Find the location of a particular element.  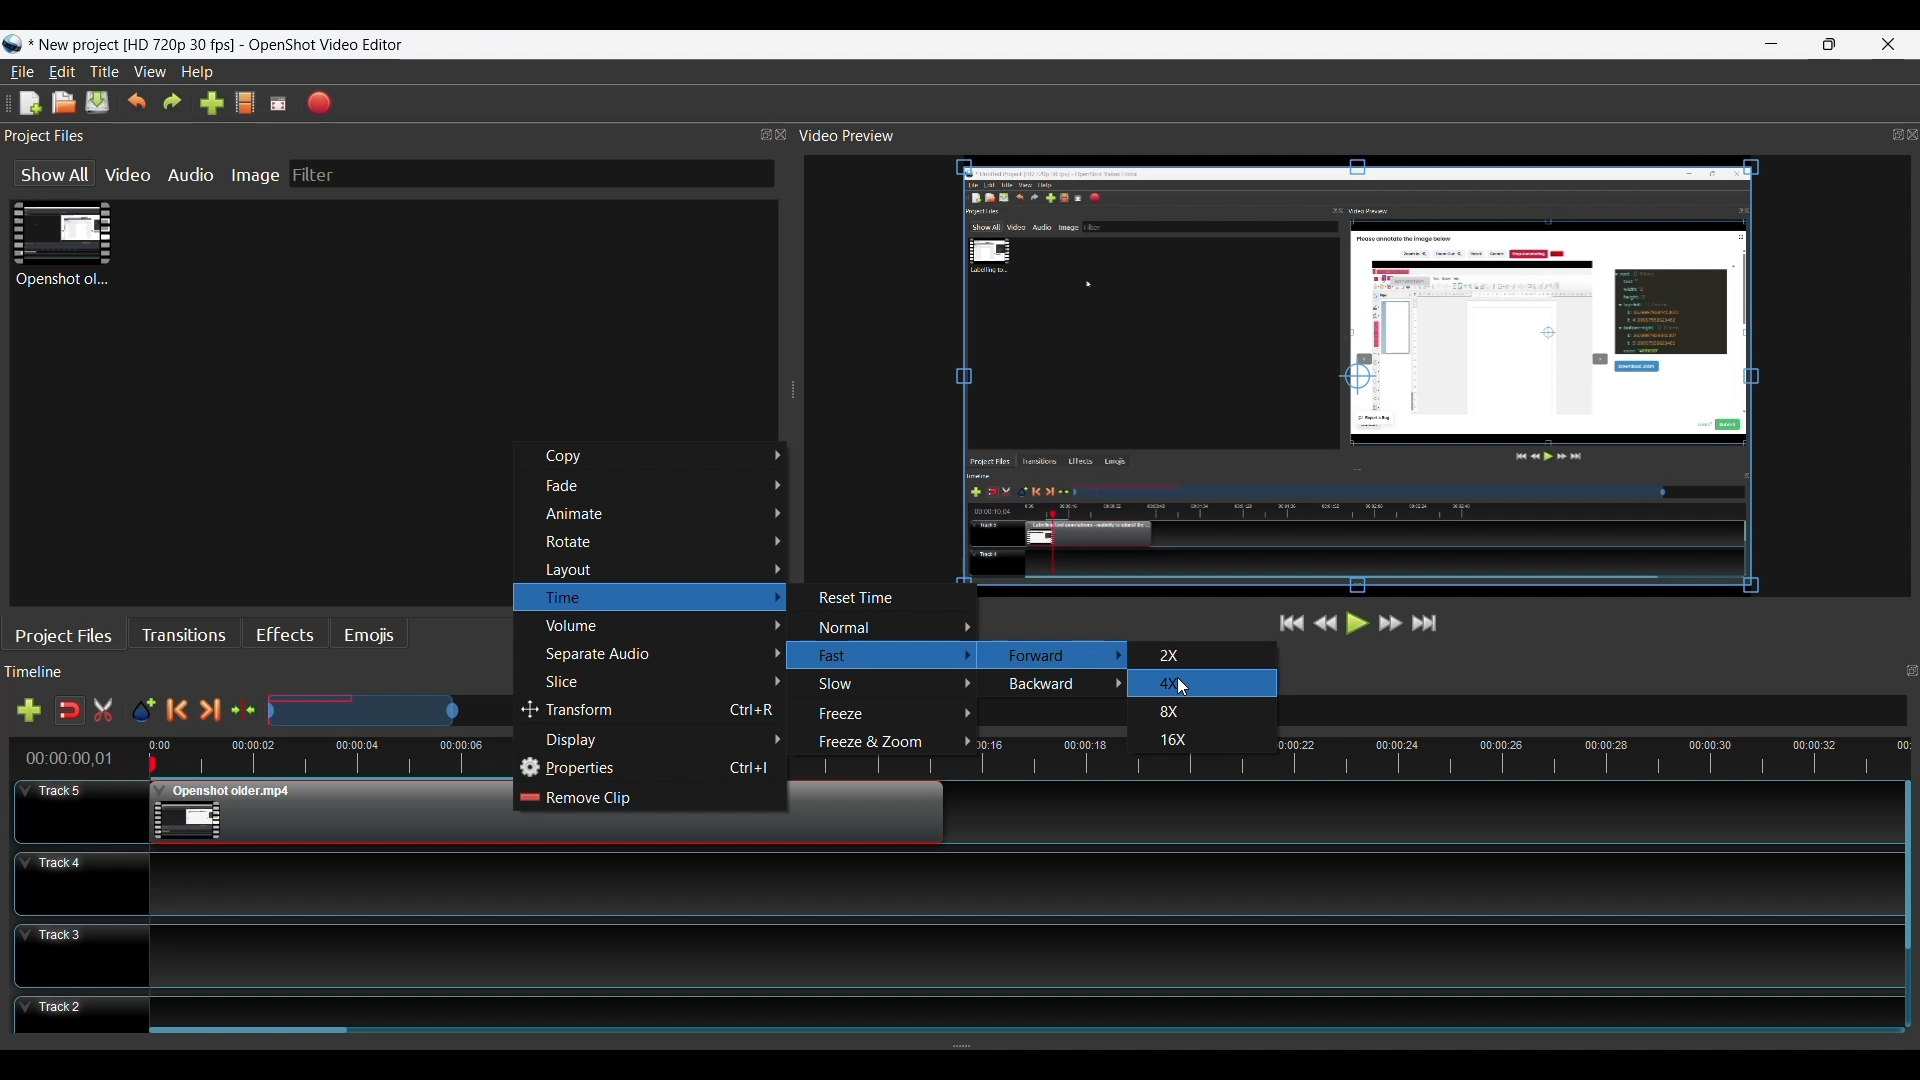

Properties is located at coordinates (651, 769).